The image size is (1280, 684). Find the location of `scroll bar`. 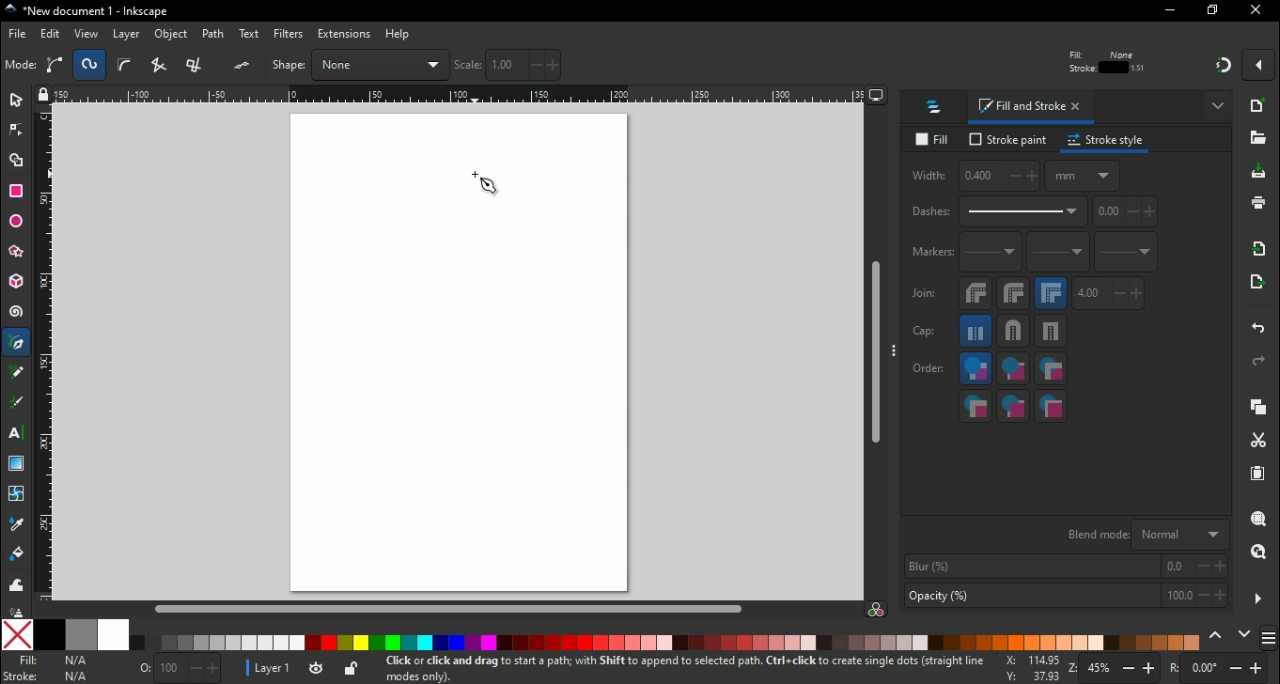

scroll bar is located at coordinates (874, 354).